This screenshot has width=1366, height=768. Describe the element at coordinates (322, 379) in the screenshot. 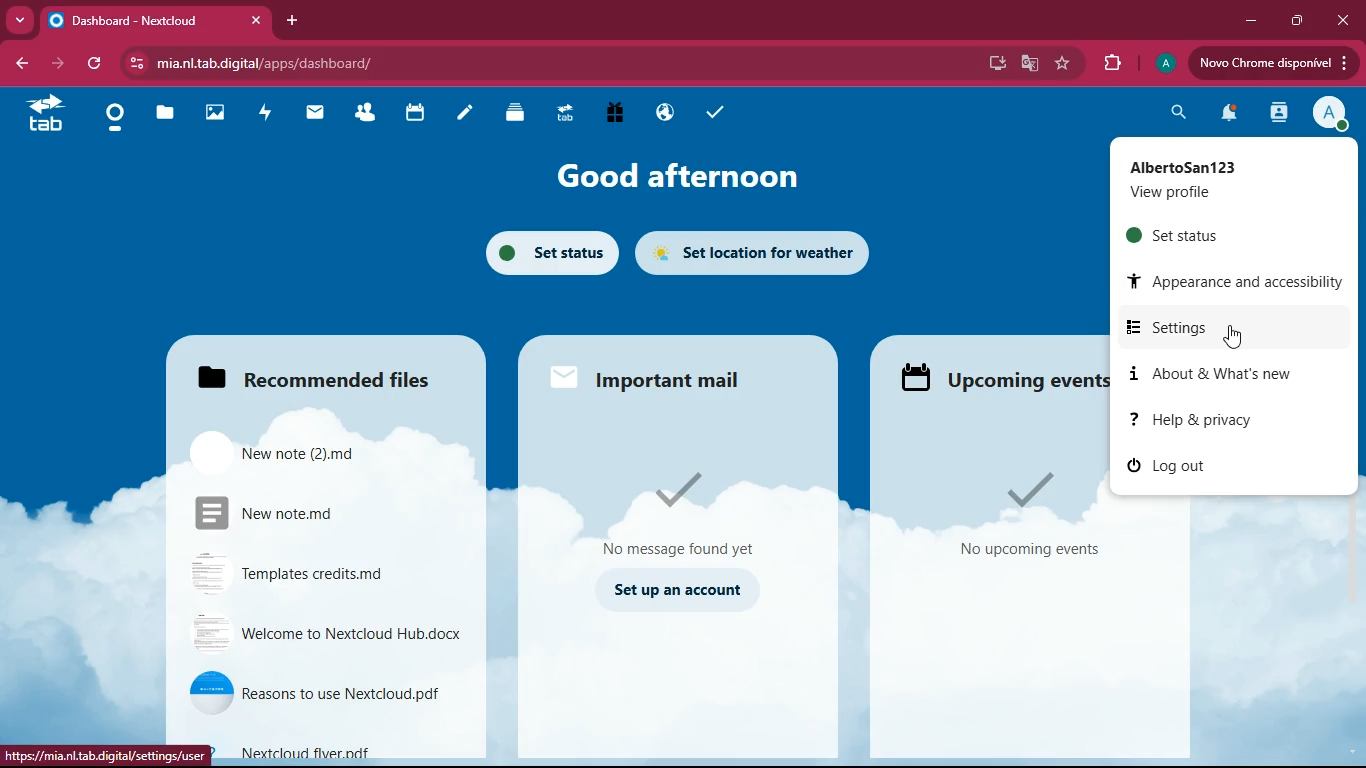

I see `files` at that location.